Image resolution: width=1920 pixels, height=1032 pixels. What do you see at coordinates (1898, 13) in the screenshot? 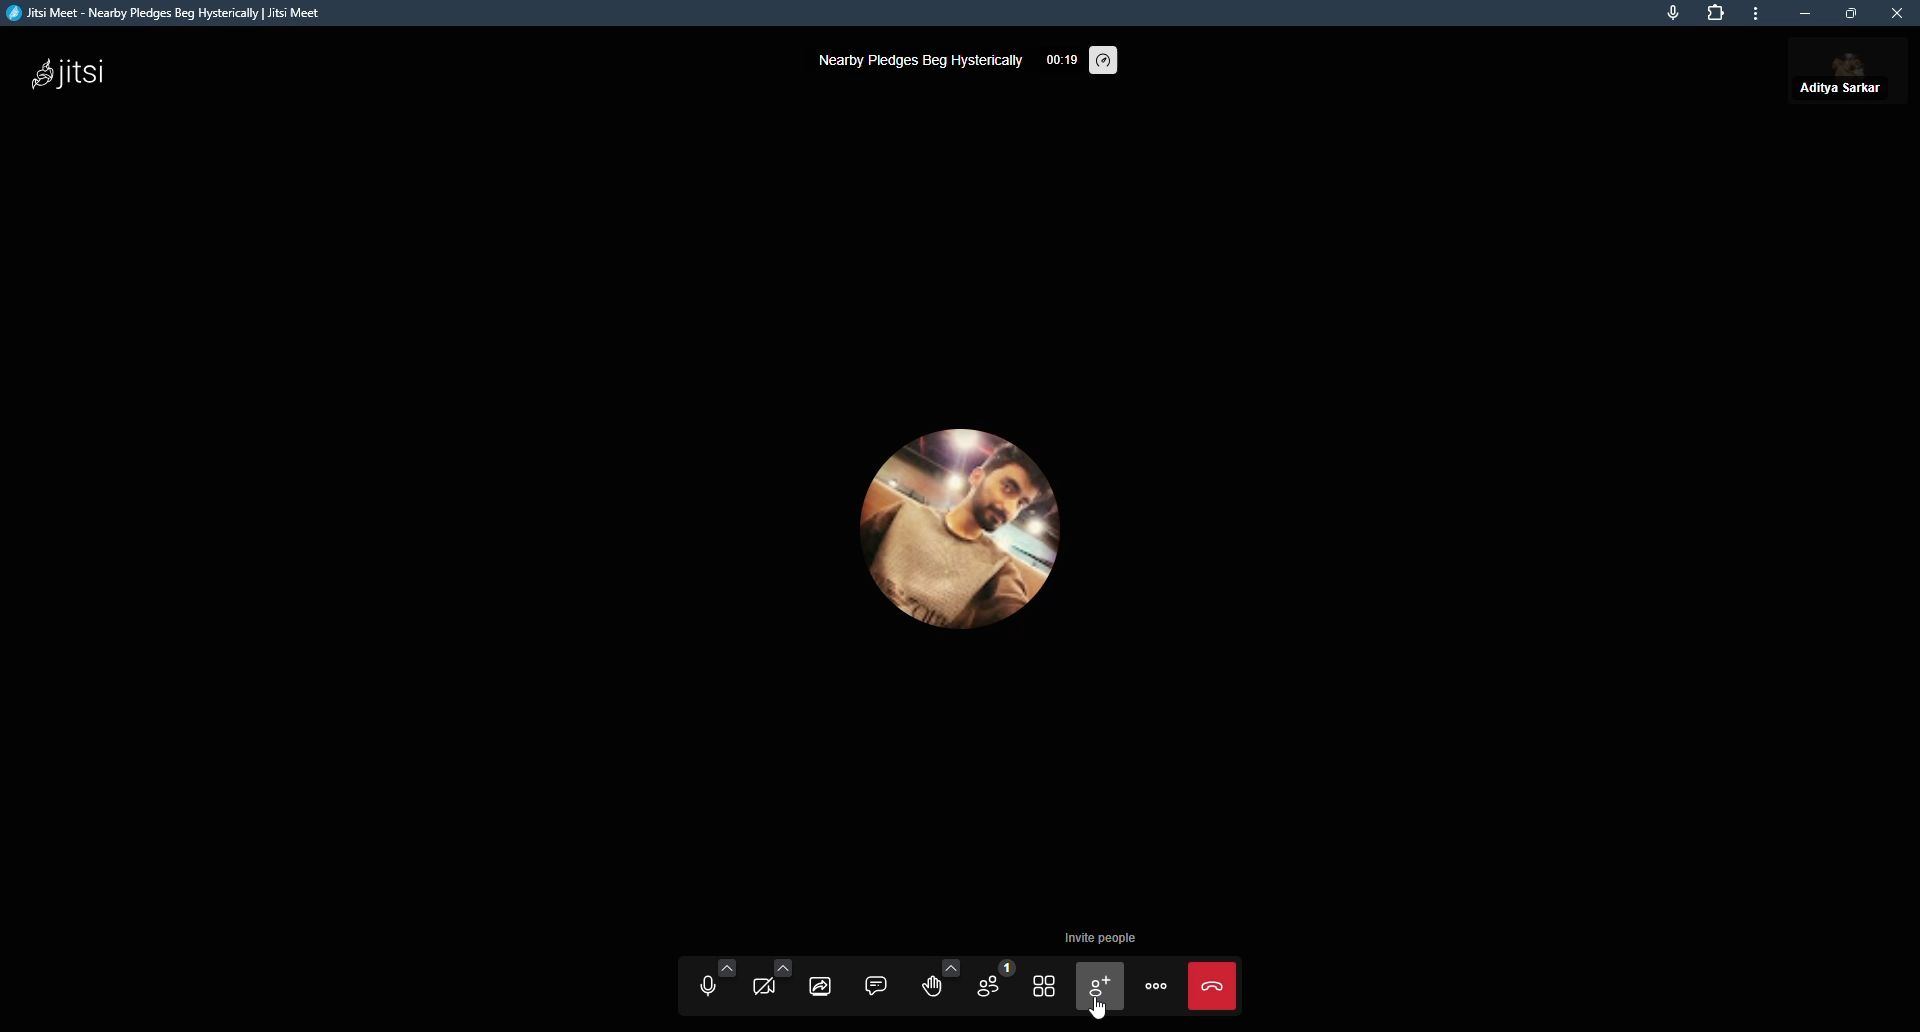
I see `close` at bounding box center [1898, 13].